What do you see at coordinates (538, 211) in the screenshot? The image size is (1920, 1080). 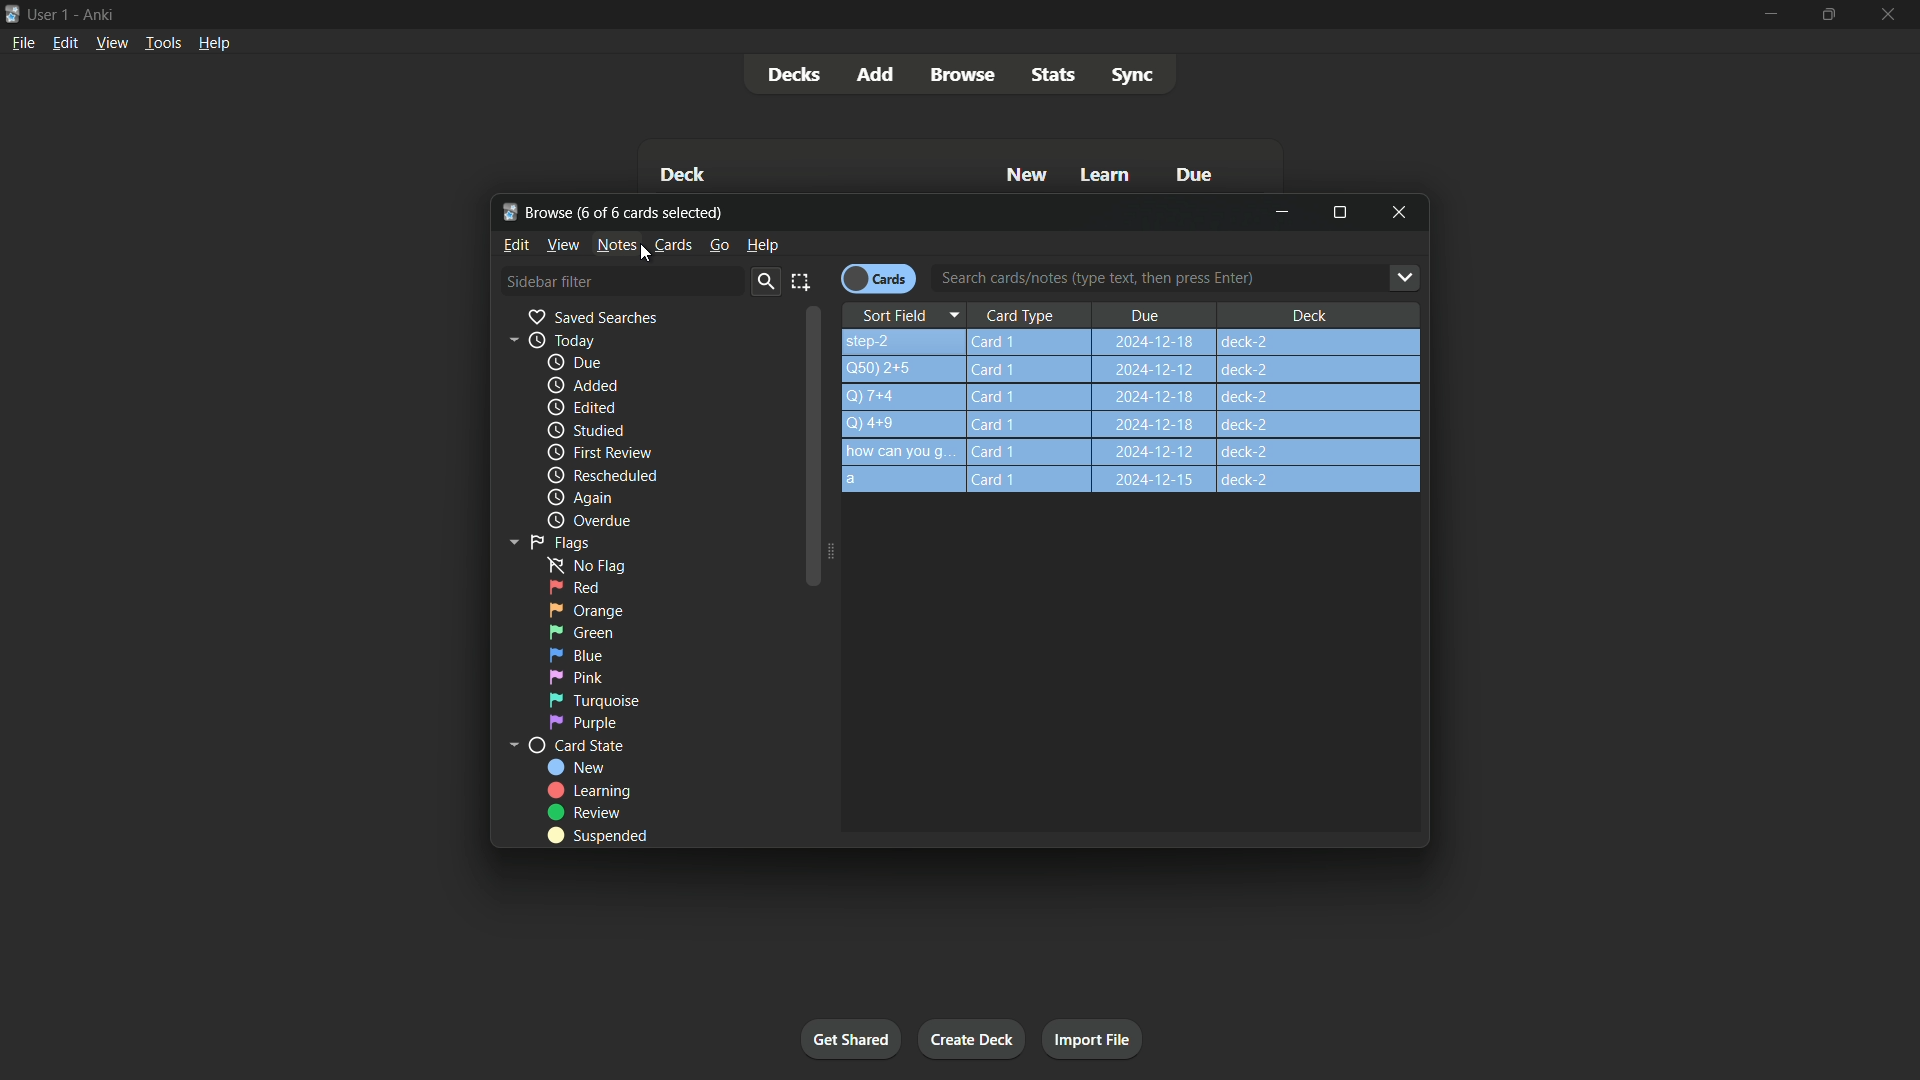 I see `Browse` at bounding box center [538, 211].